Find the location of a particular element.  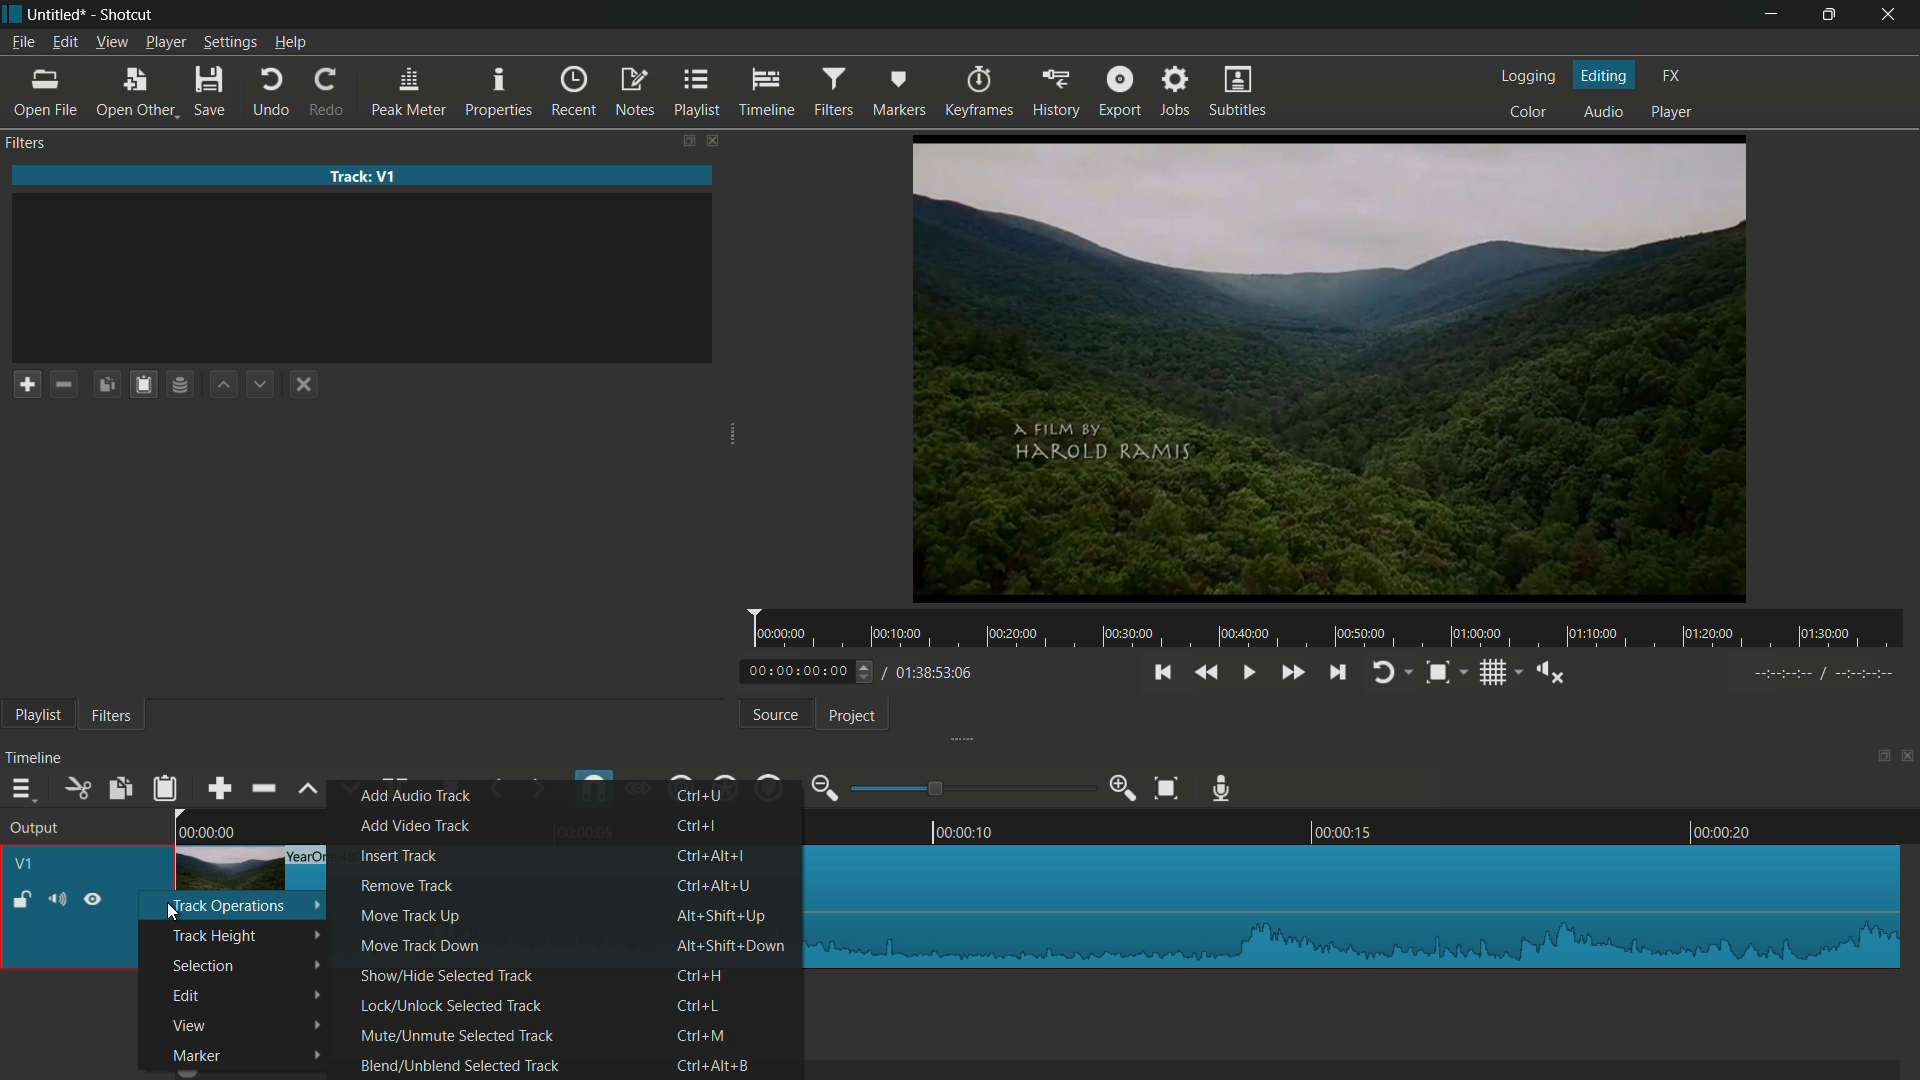

playlist is located at coordinates (37, 714).